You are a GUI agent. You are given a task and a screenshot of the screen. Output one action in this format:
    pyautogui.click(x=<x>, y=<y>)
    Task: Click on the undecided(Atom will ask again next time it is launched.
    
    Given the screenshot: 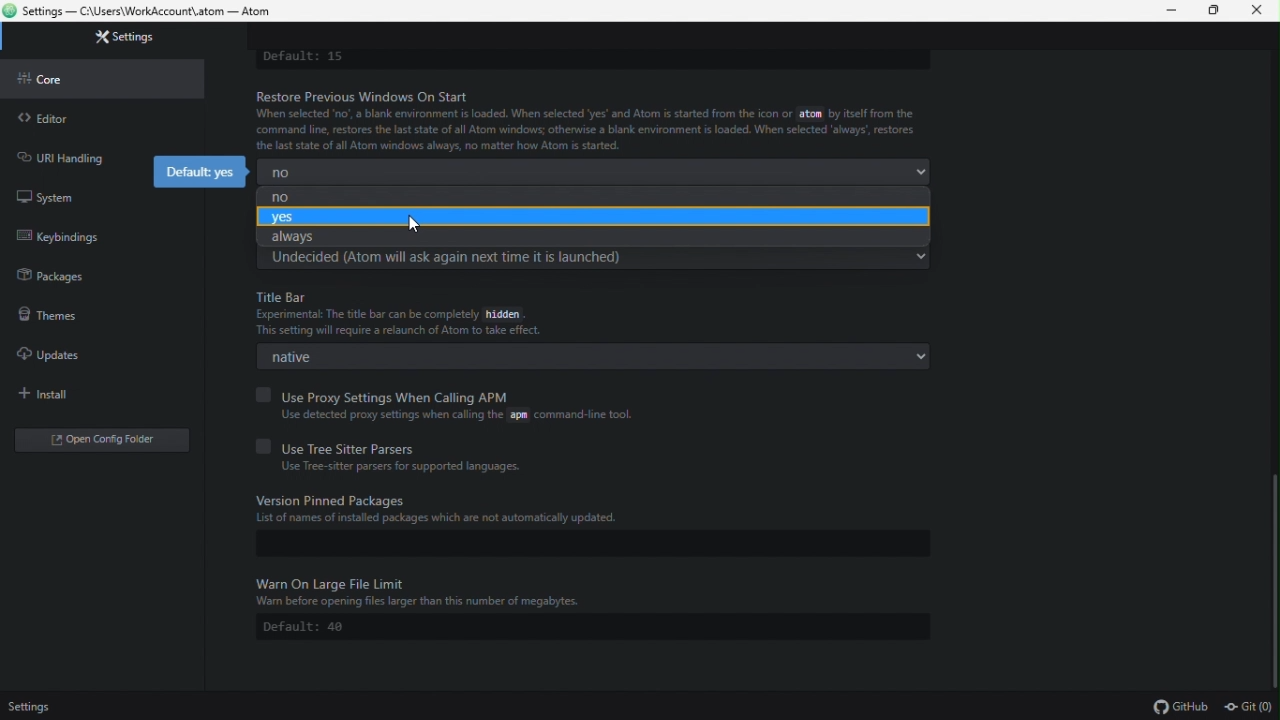 What is the action you would take?
    pyautogui.click(x=595, y=259)
    